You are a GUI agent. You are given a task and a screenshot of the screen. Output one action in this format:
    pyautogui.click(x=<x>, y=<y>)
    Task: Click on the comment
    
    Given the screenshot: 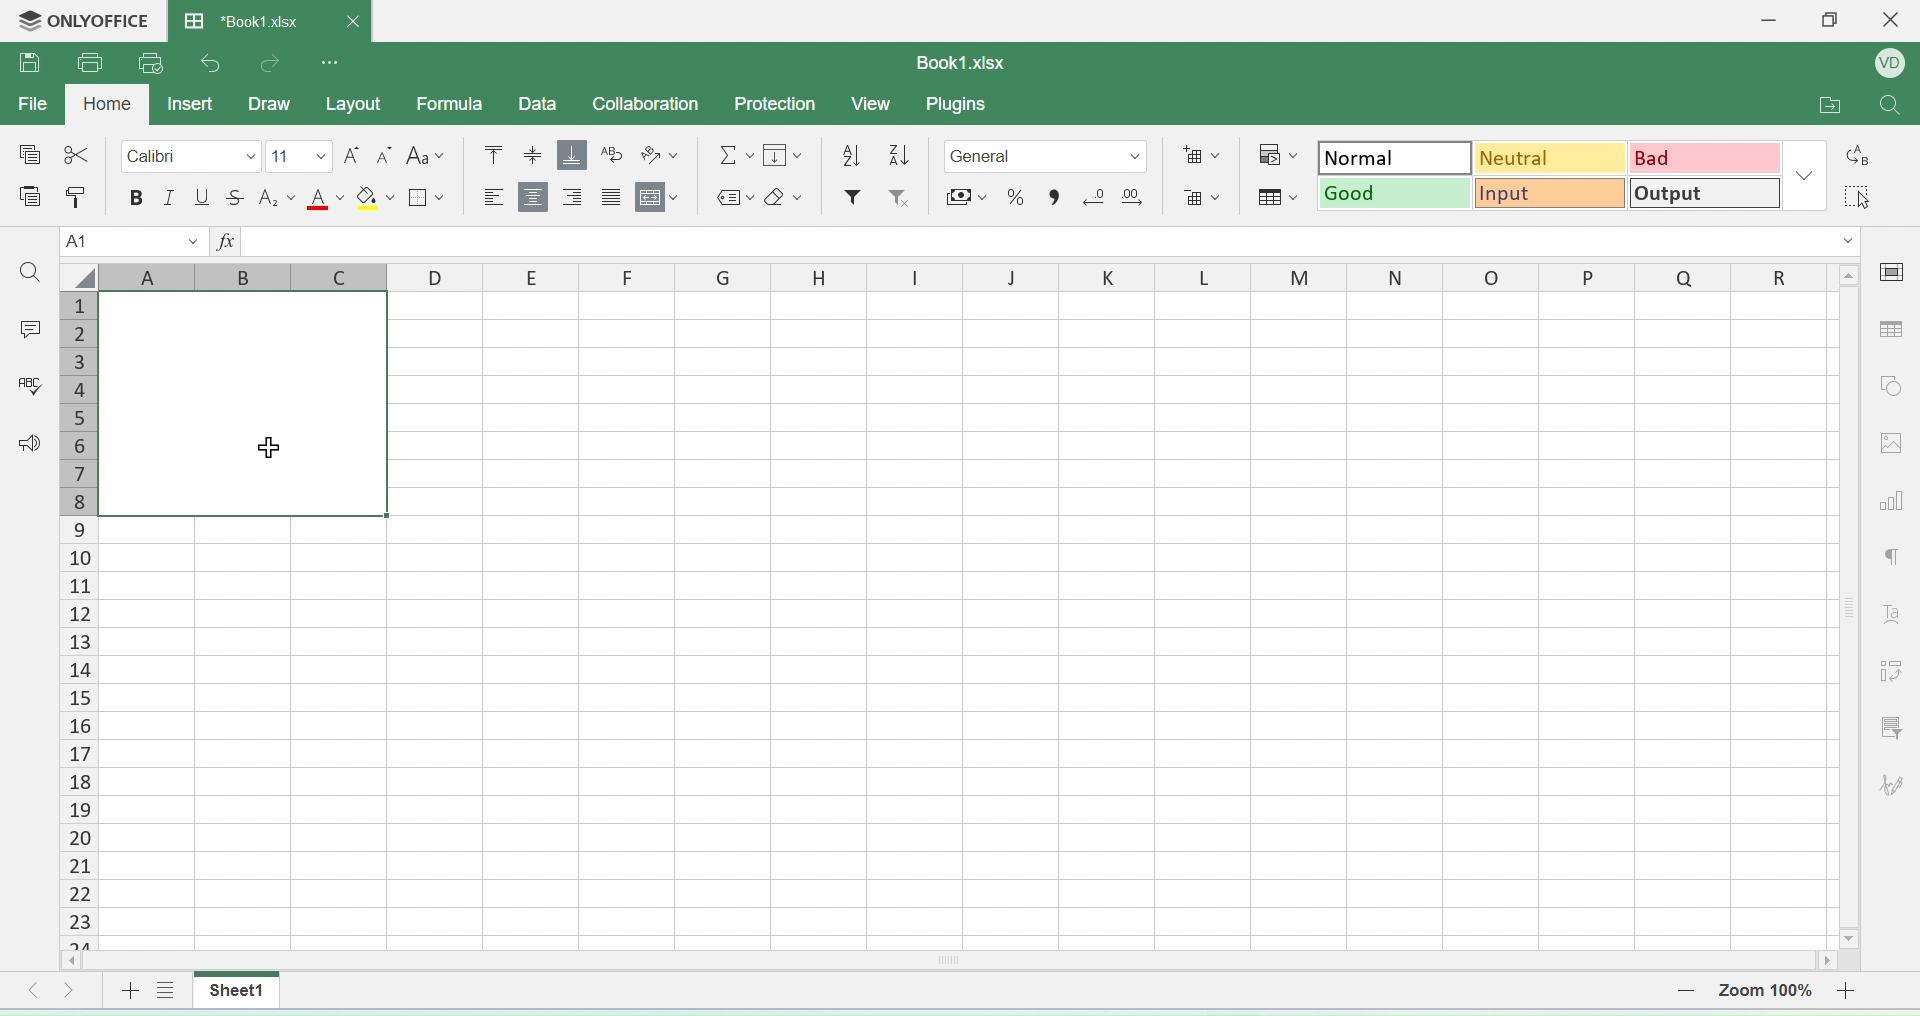 What is the action you would take?
    pyautogui.click(x=34, y=327)
    